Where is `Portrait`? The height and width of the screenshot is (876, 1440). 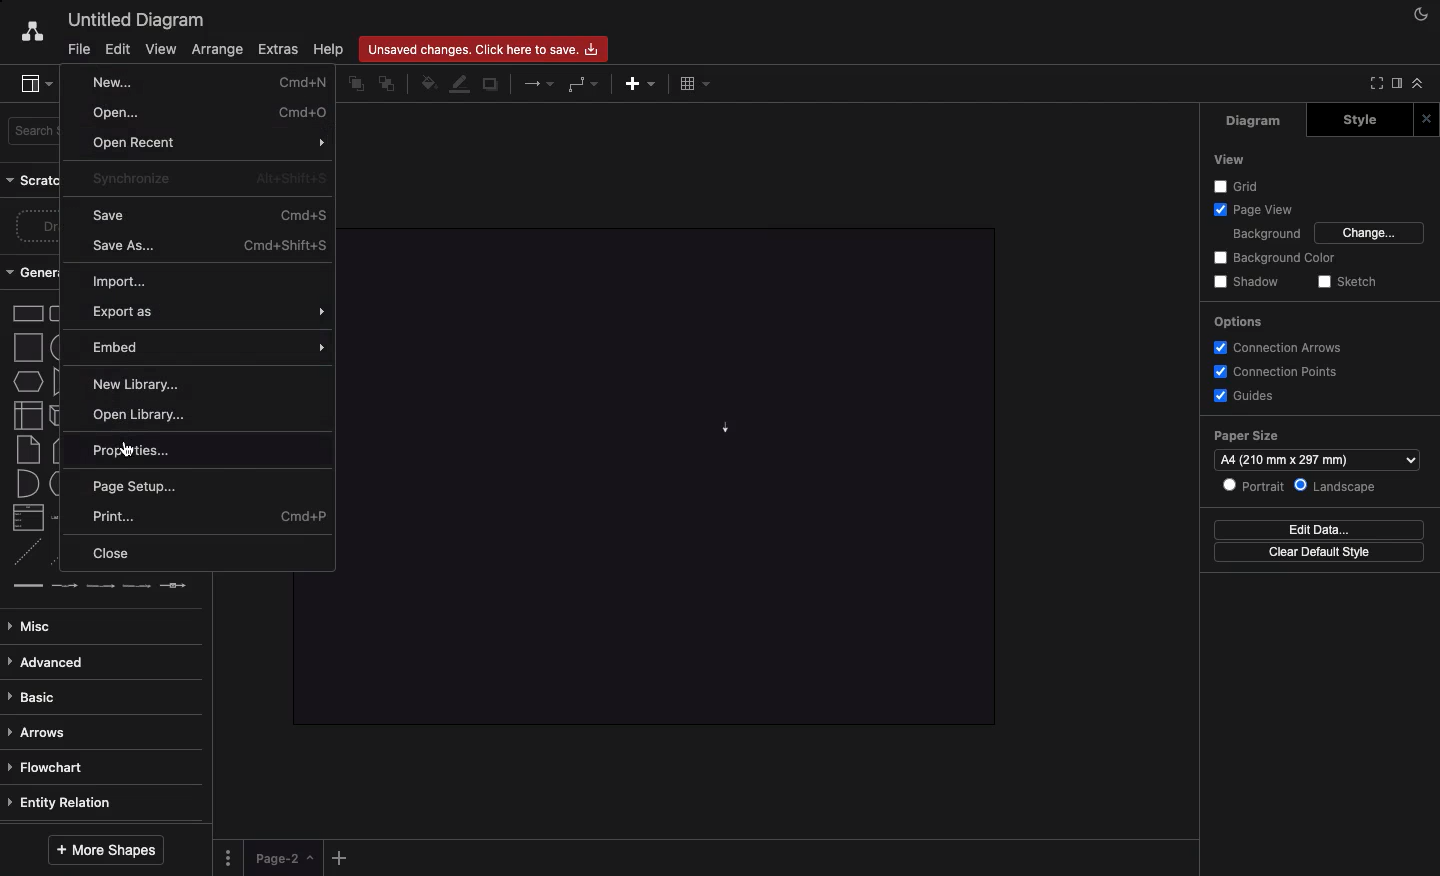
Portrait is located at coordinates (1252, 485).